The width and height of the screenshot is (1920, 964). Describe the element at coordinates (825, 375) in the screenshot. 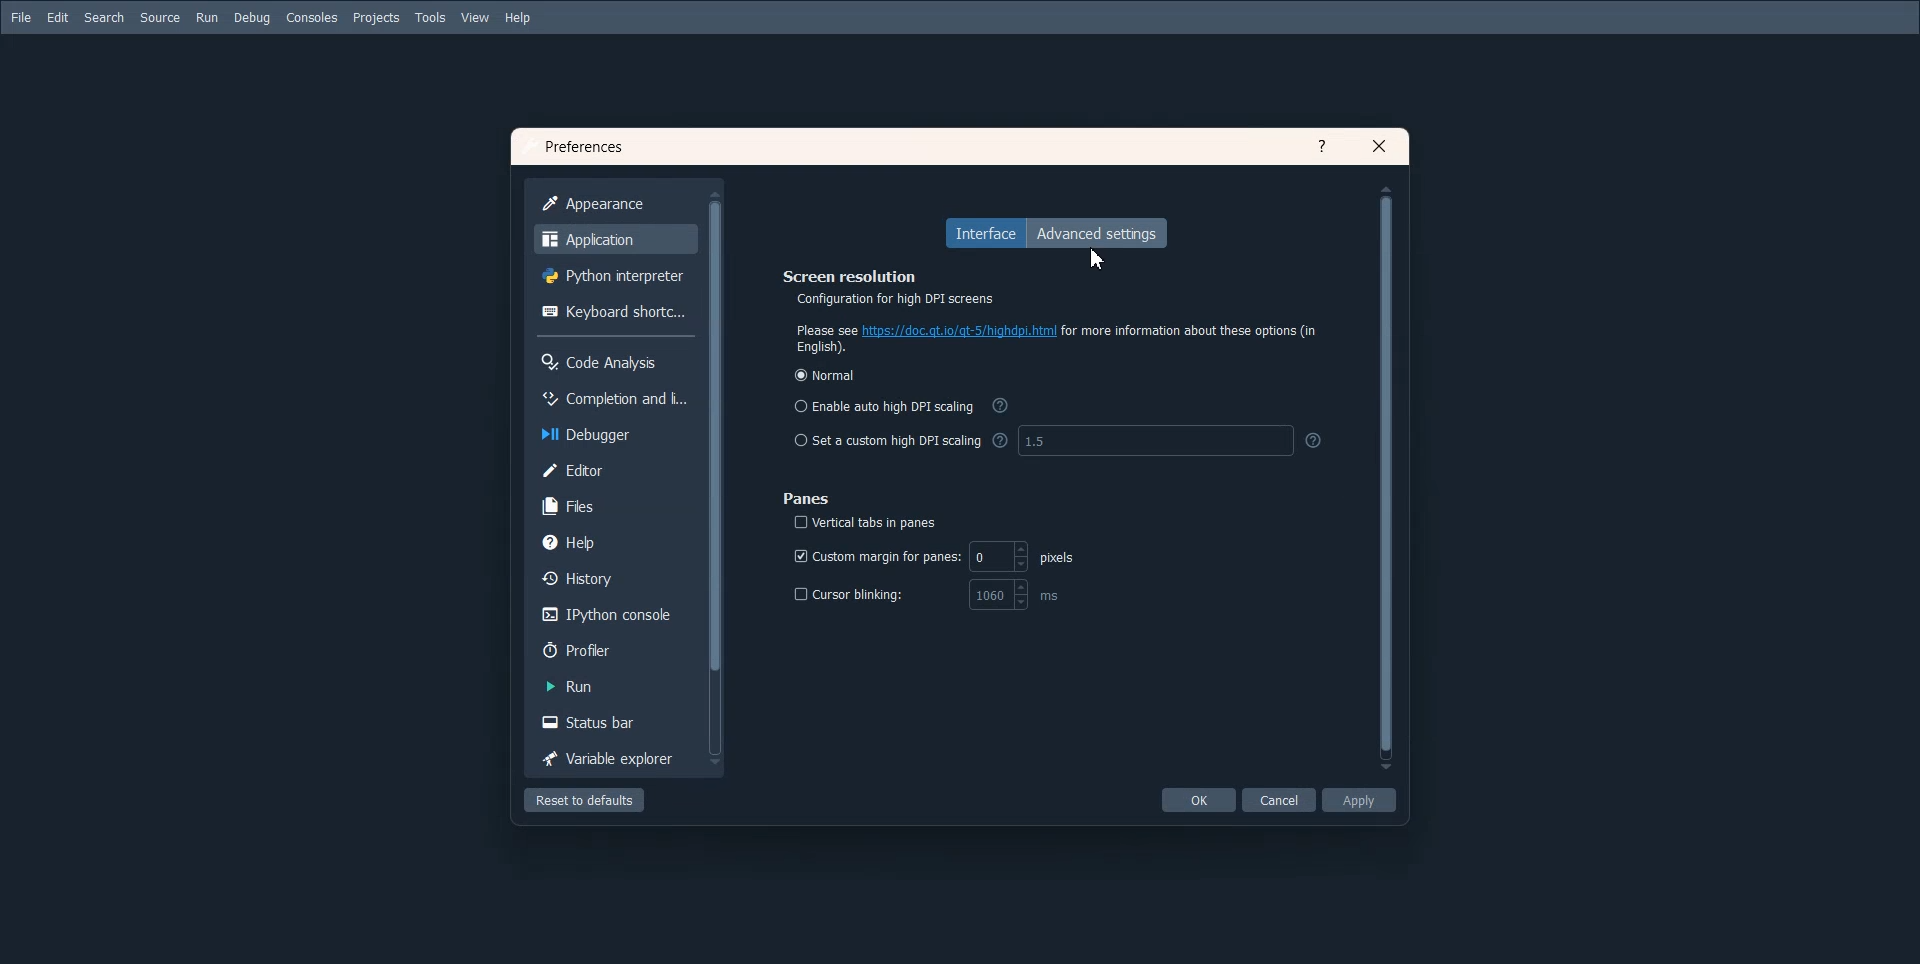

I see `Normal` at that location.